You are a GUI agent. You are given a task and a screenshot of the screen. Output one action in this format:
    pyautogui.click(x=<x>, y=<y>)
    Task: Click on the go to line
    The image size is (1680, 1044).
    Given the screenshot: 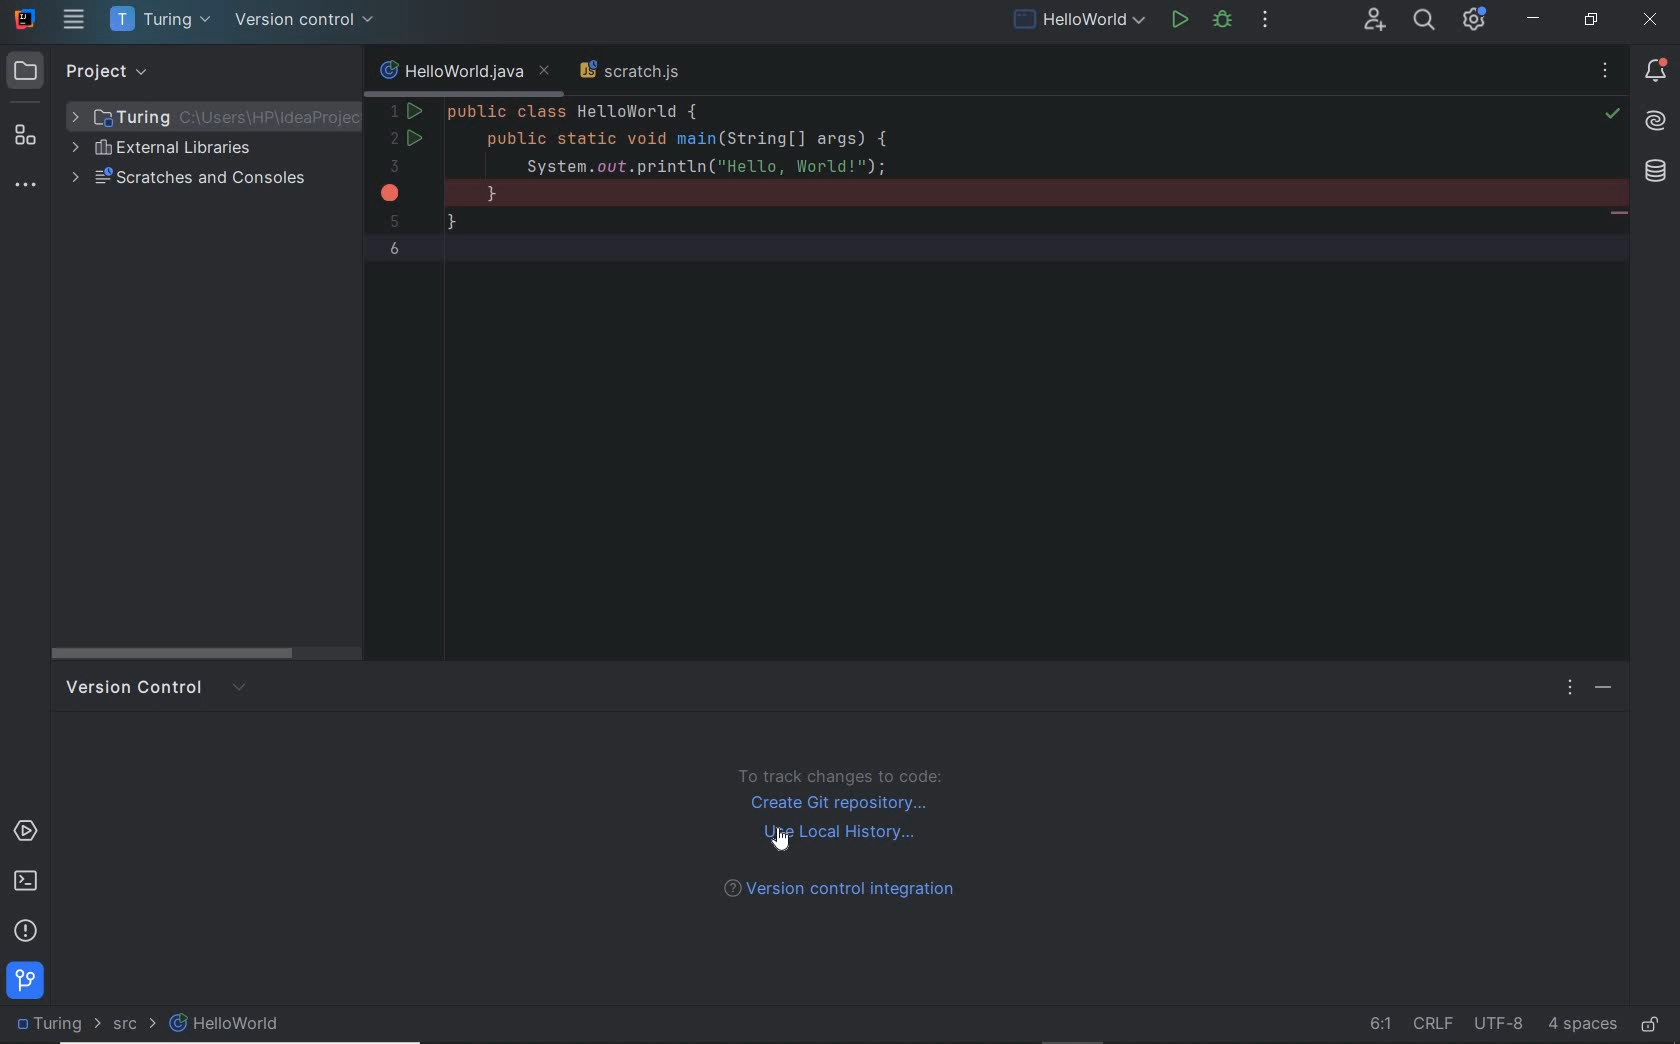 What is the action you would take?
    pyautogui.click(x=1382, y=1022)
    